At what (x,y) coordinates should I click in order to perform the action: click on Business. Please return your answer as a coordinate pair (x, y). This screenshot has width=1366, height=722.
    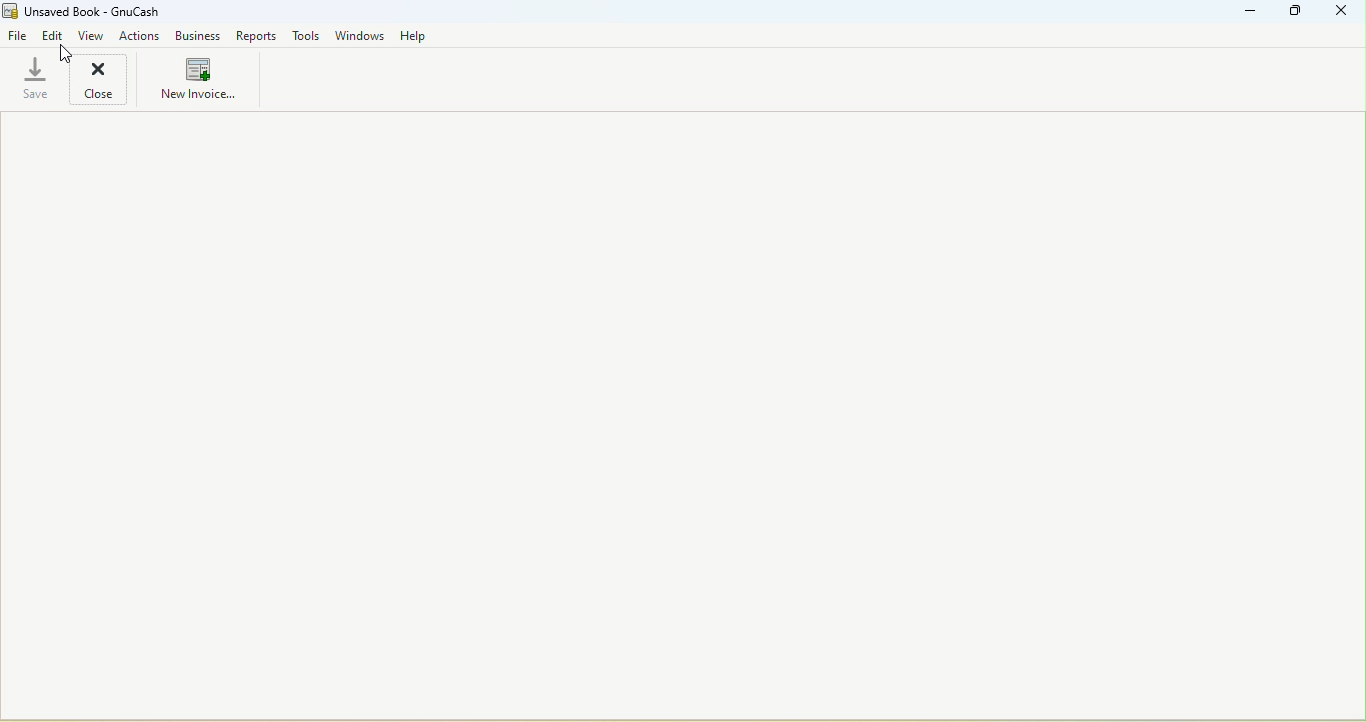
    Looking at the image, I should click on (196, 37).